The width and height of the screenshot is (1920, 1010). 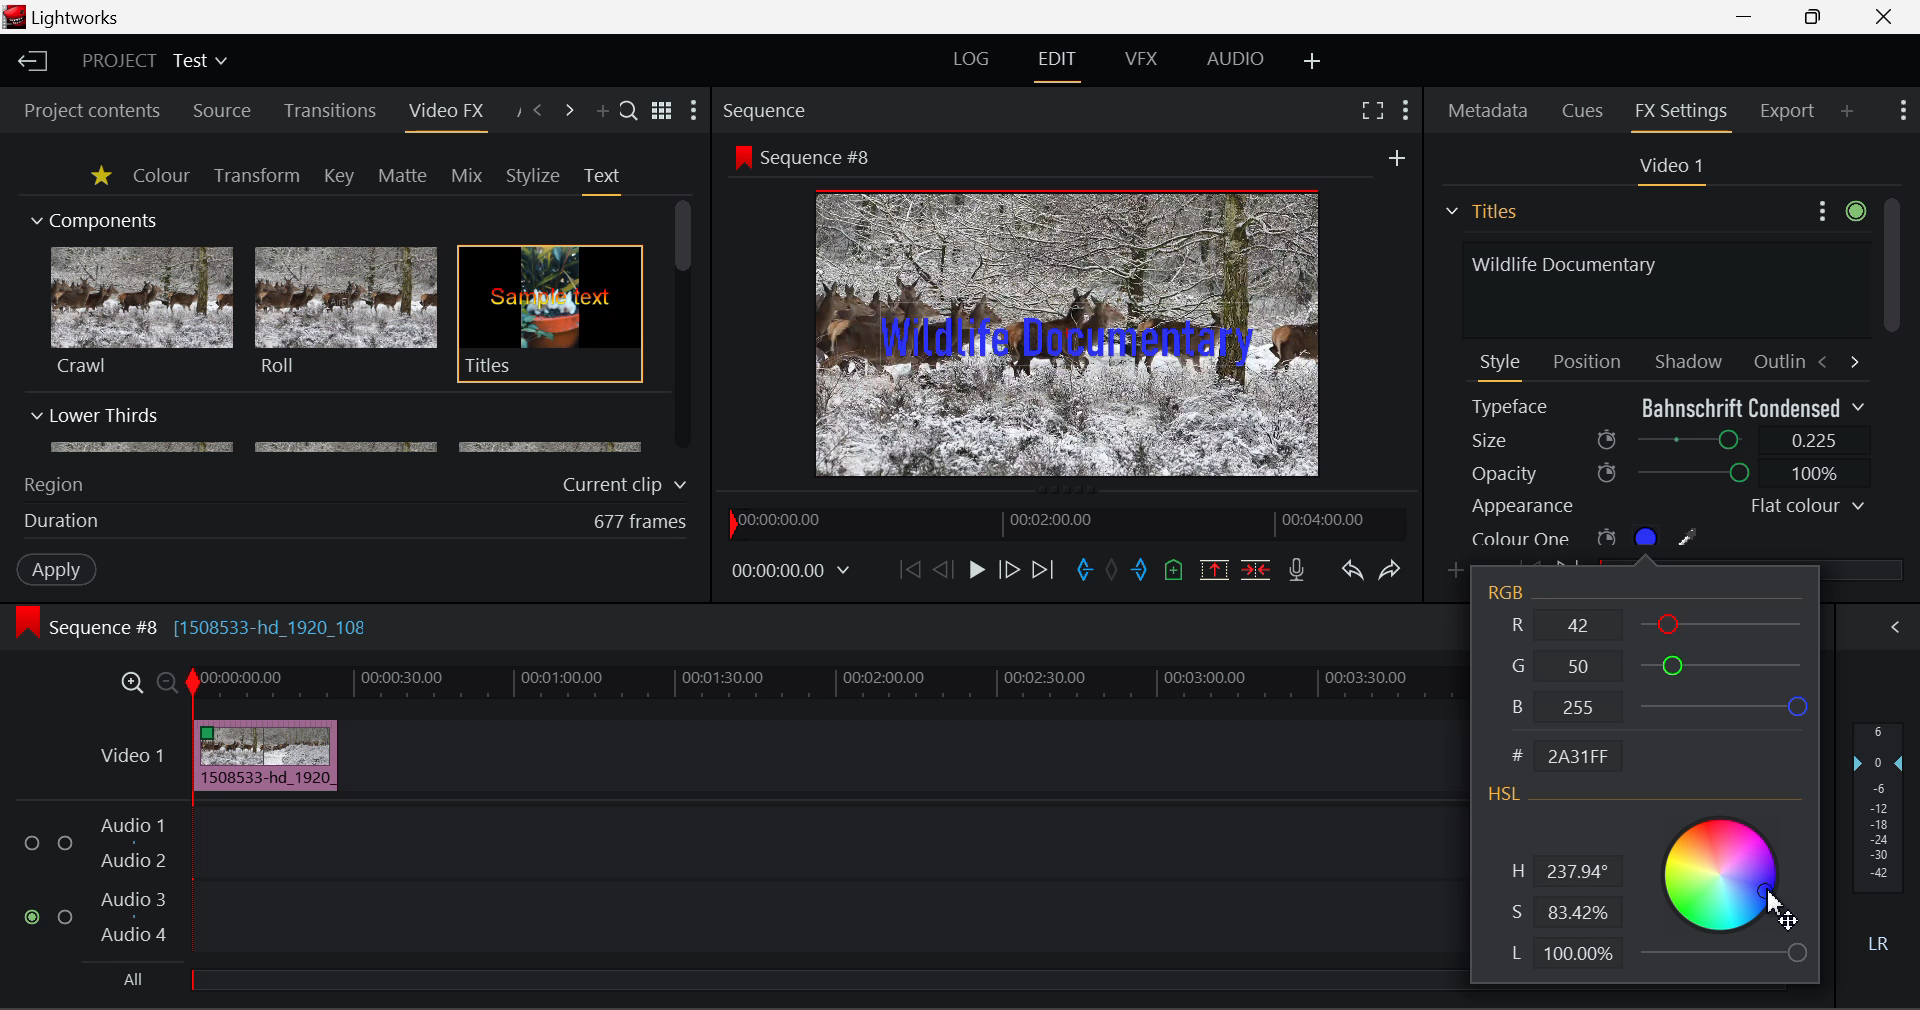 I want to click on Search, so click(x=630, y=109).